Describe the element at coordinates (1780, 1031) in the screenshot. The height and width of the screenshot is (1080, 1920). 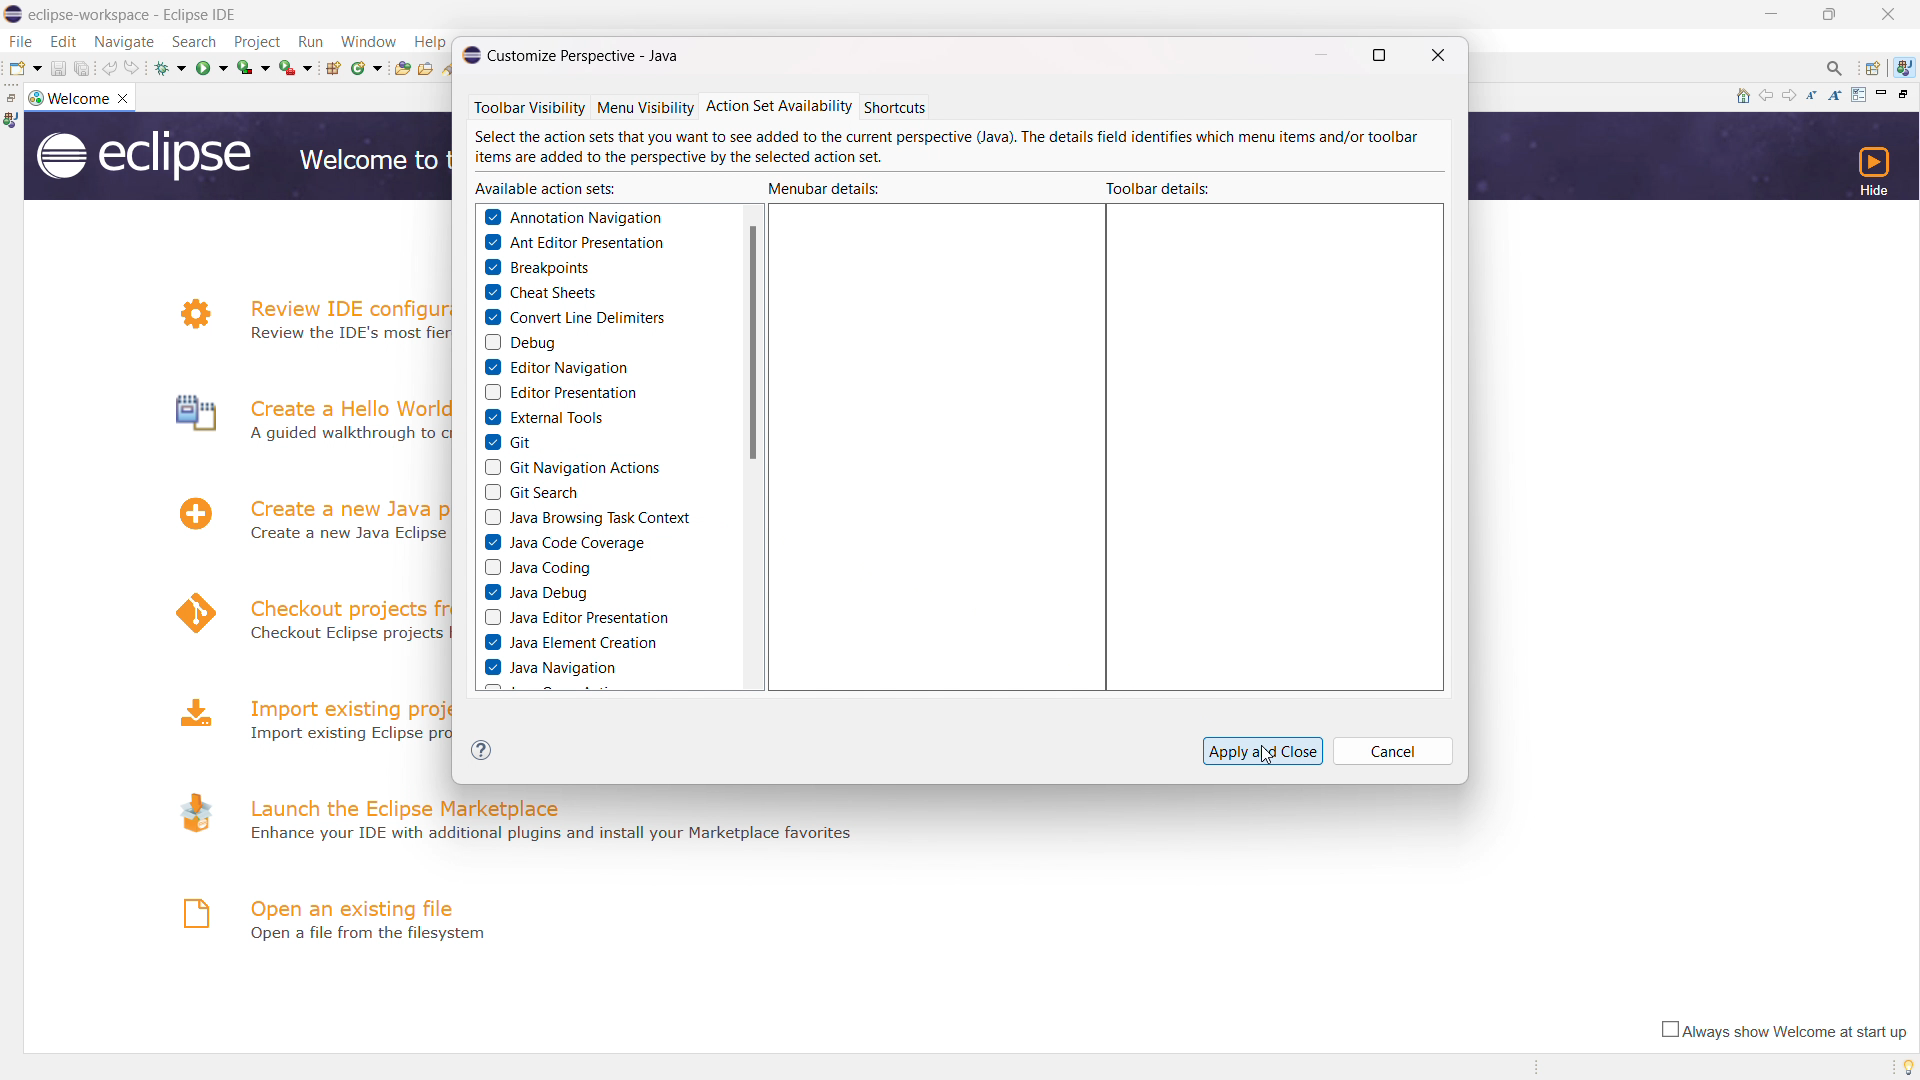
I see `always show welcome at start up` at that location.